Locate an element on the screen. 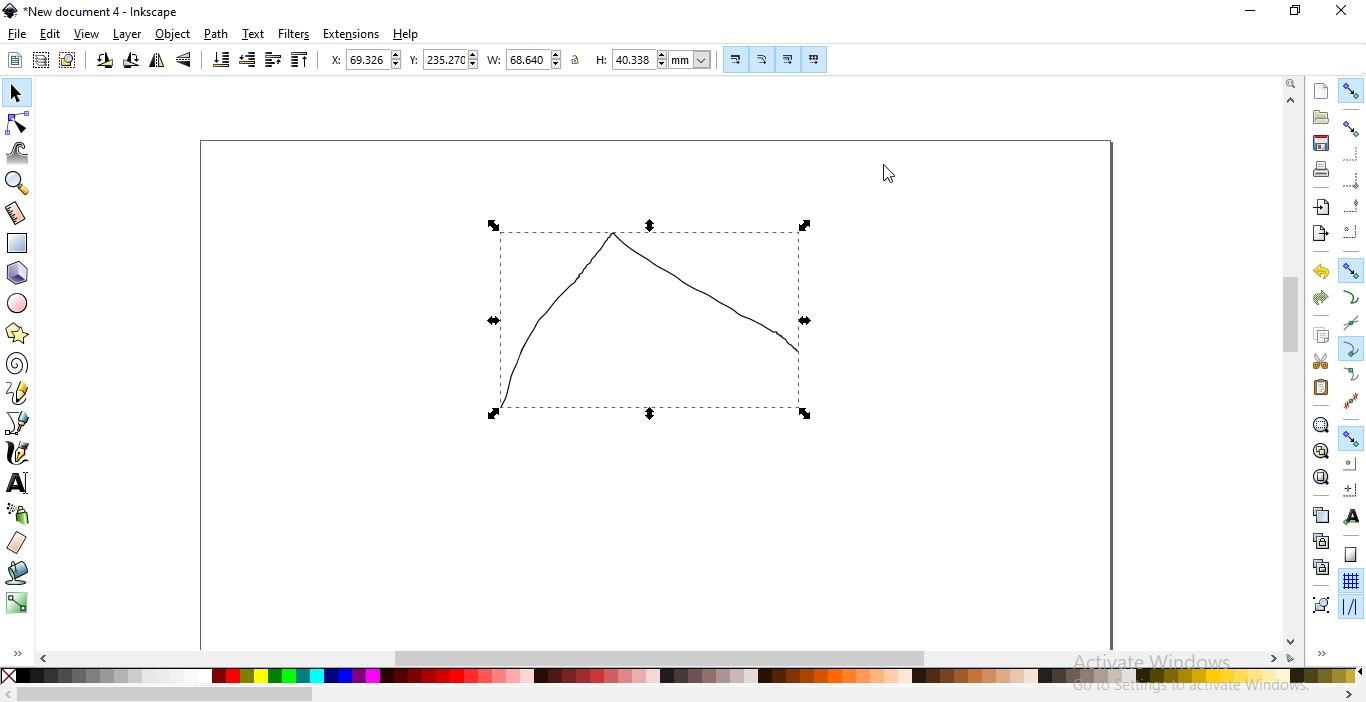 The height and width of the screenshot is (702, 1366). text is located at coordinates (254, 33).